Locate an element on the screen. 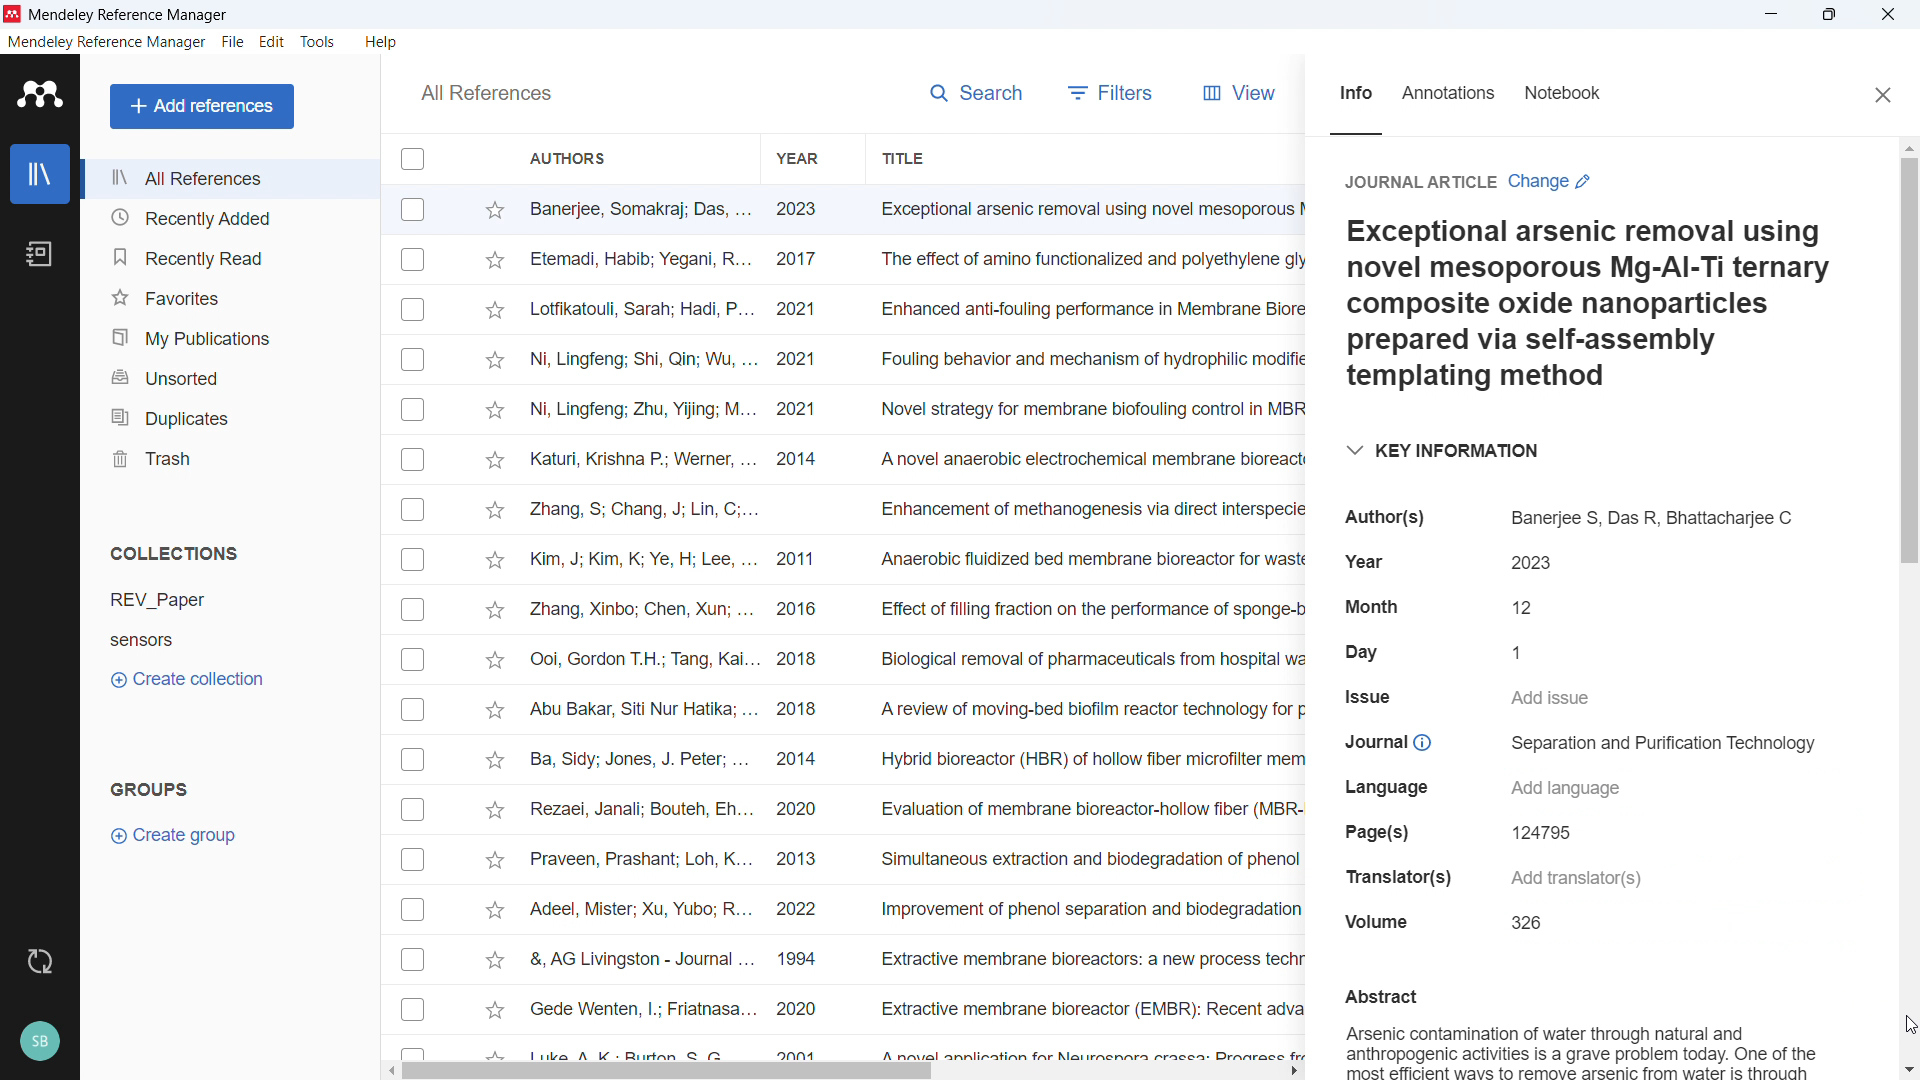 This screenshot has height=1080, width=1920. collections is located at coordinates (177, 553).